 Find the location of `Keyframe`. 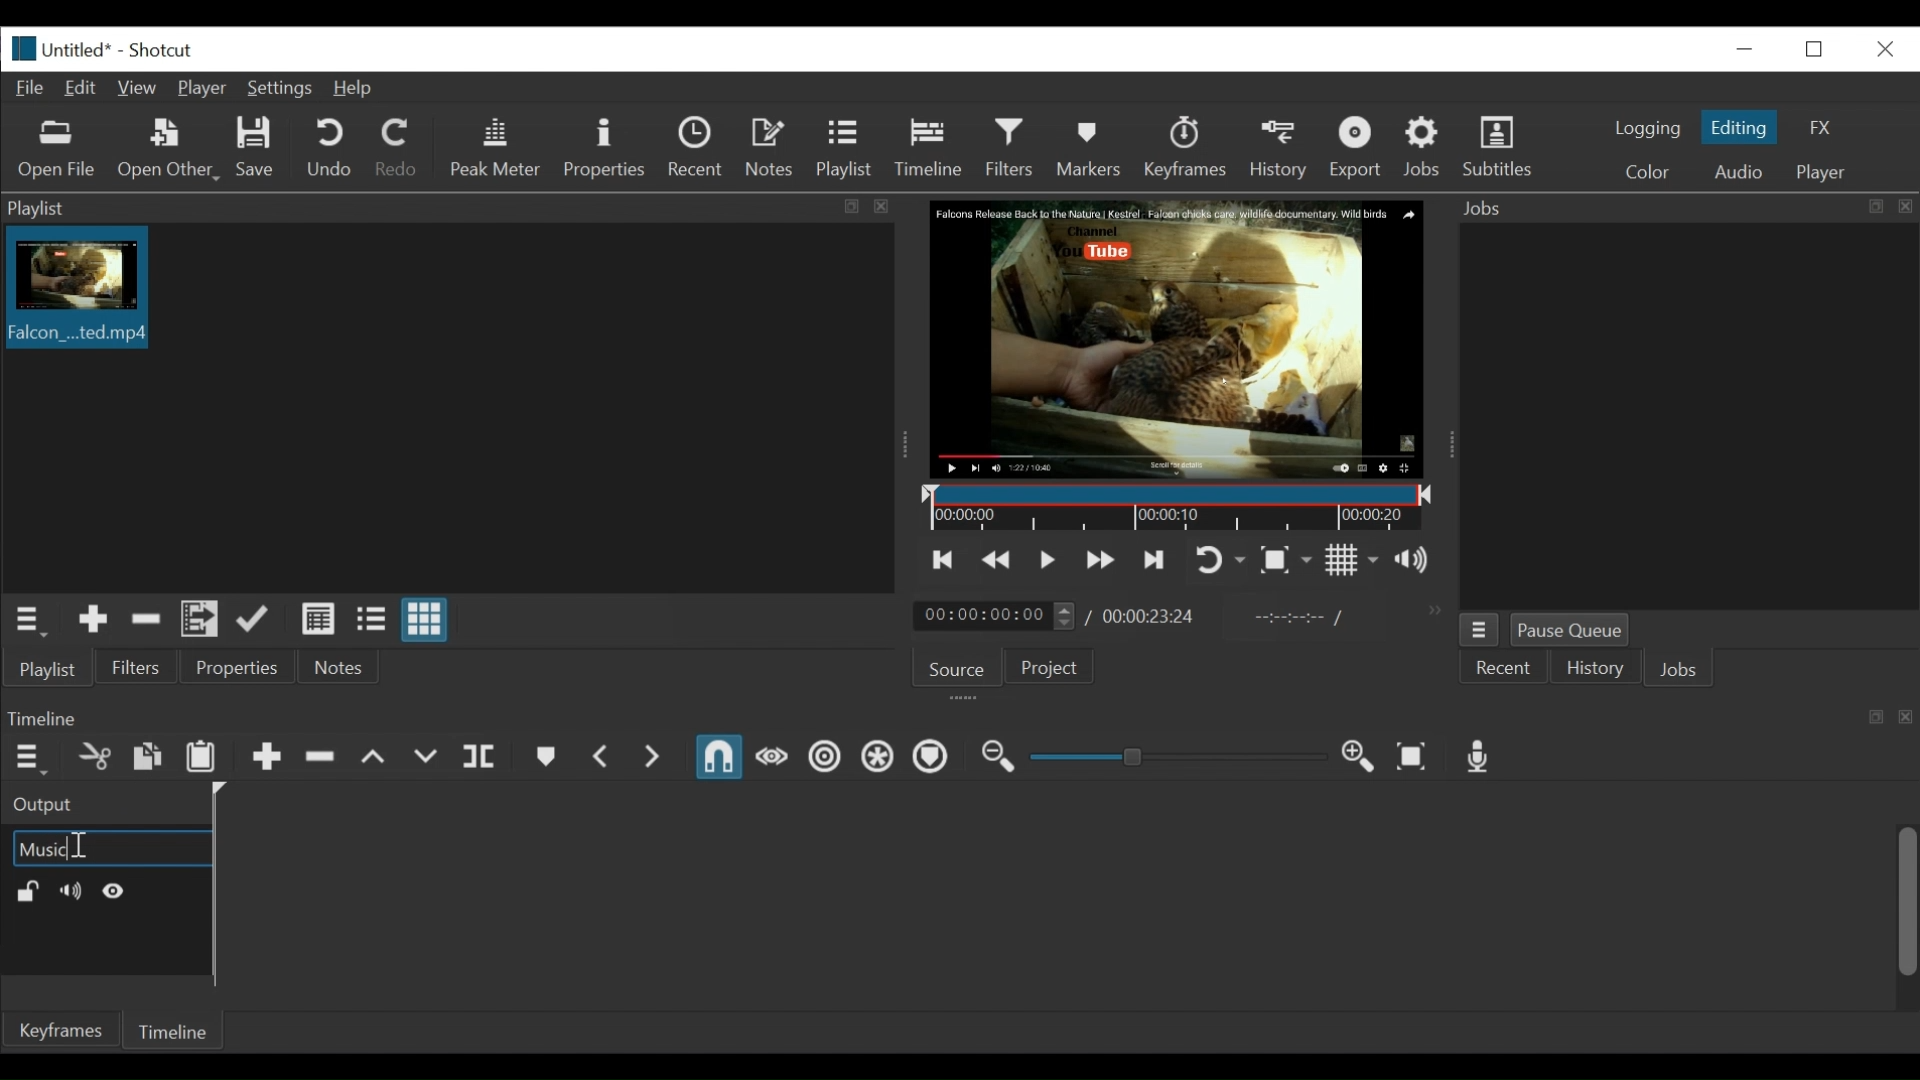

Keyframe is located at coordinates (1186, 149).